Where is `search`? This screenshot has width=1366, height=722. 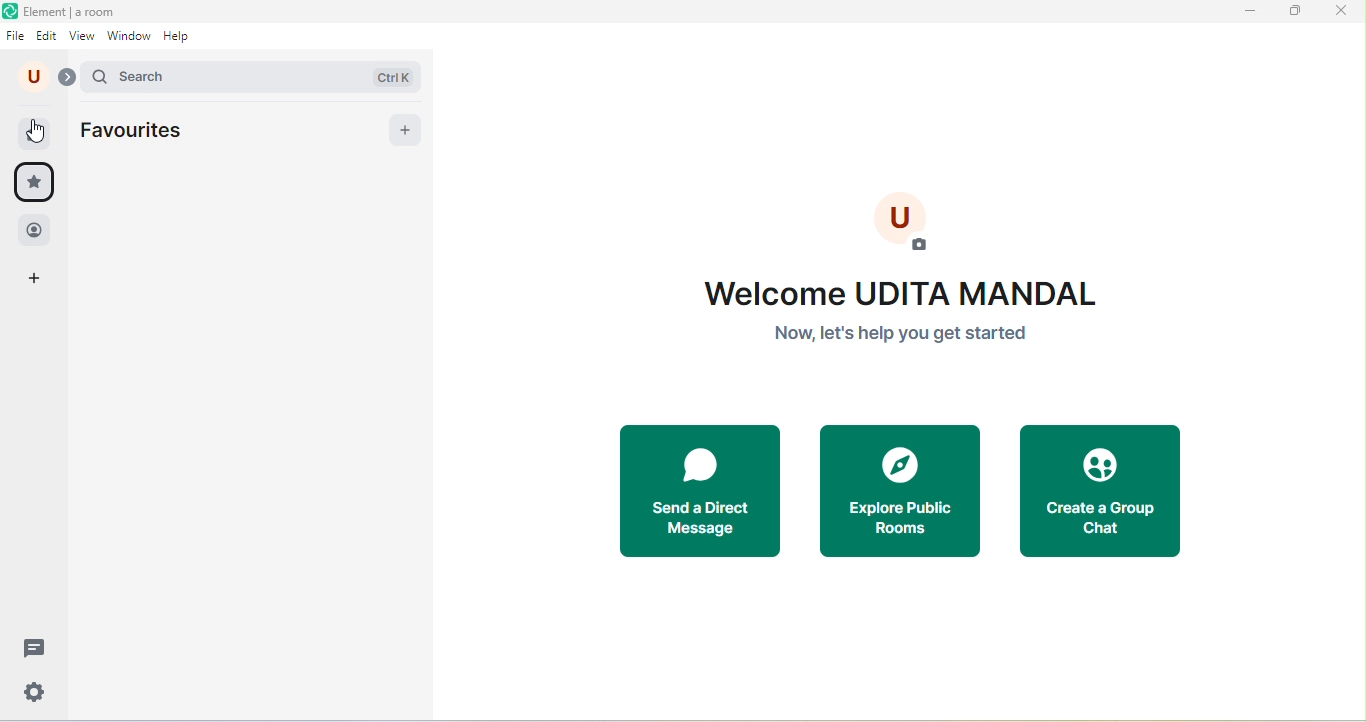
search is located at coordinates (254, 77).